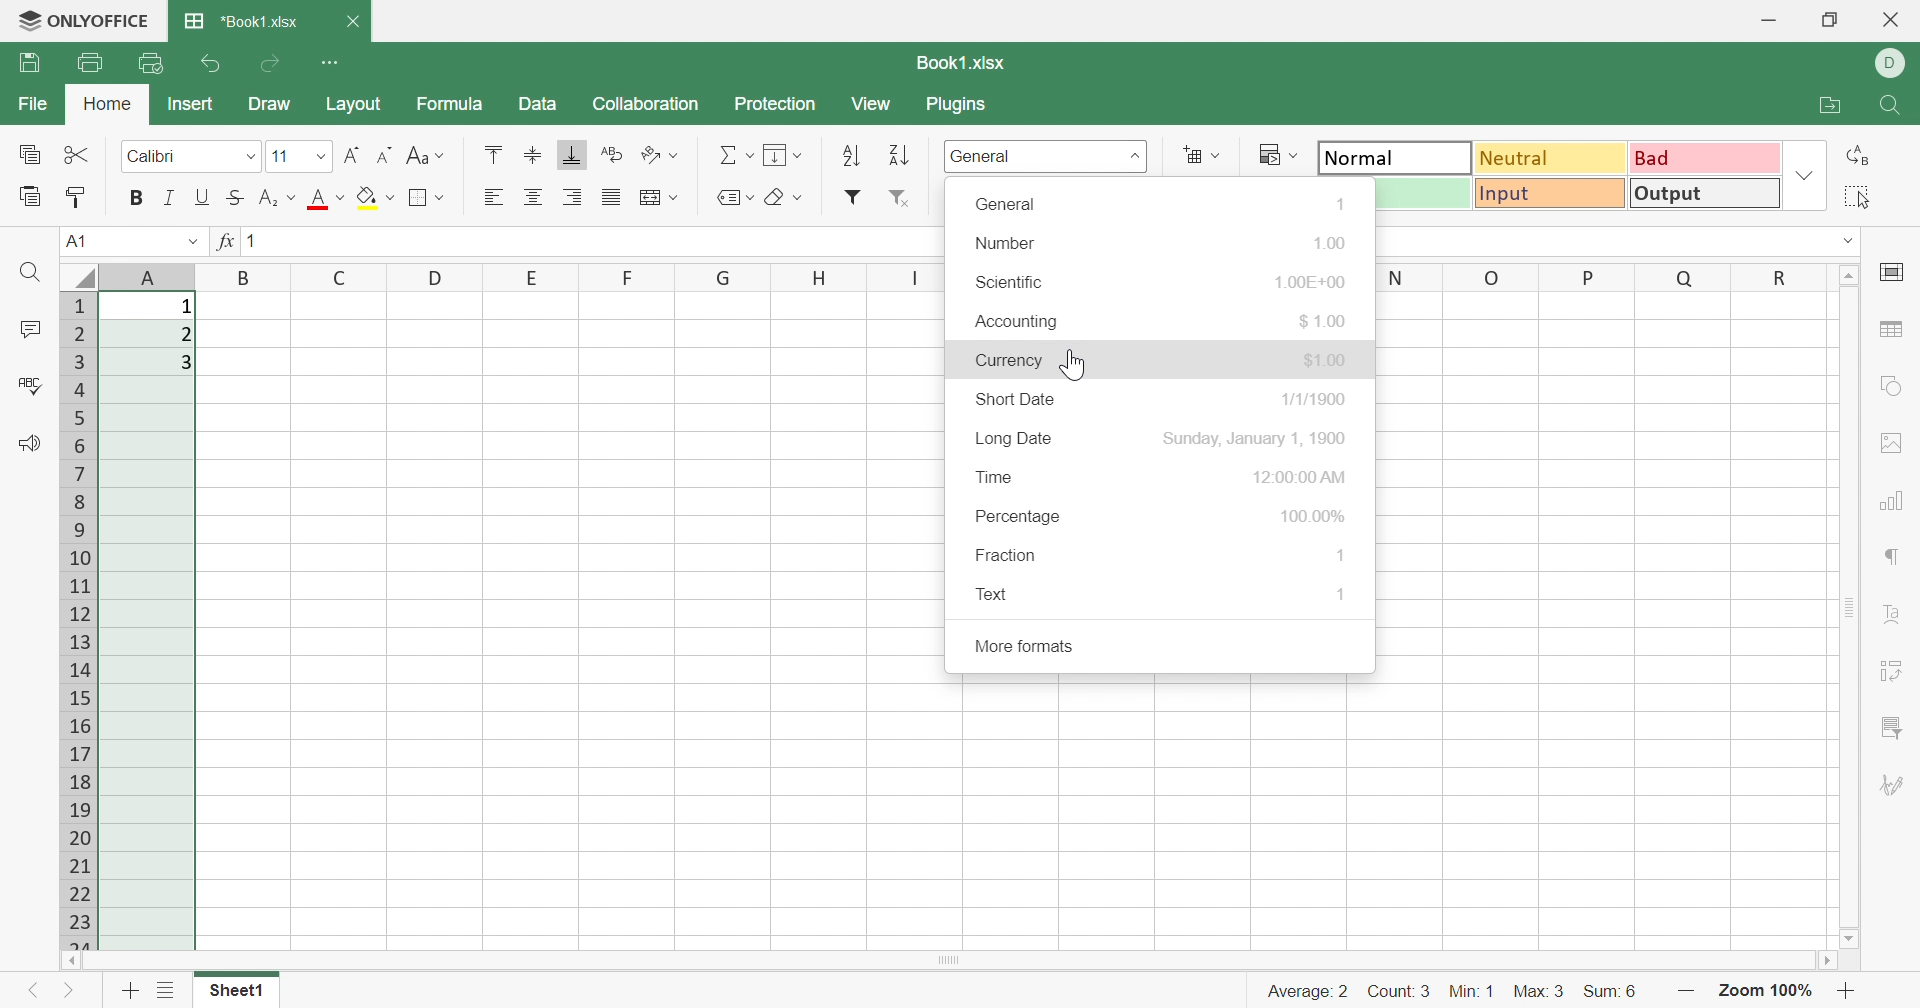  What do you see at coordinates (167, 988) in the screenshot?
I see `List of sheets` at bounding box center [167, 988].